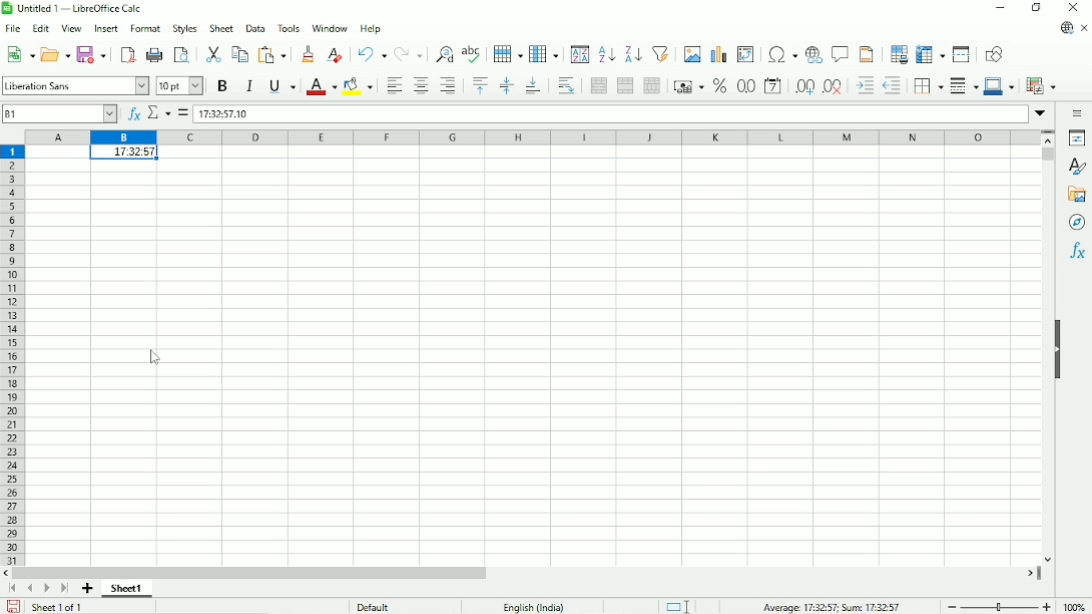 This screenshot has width=1092, height=614. Describe the element at coordinates (14, 356) in the screenshot. I see `Row headings` at that location.